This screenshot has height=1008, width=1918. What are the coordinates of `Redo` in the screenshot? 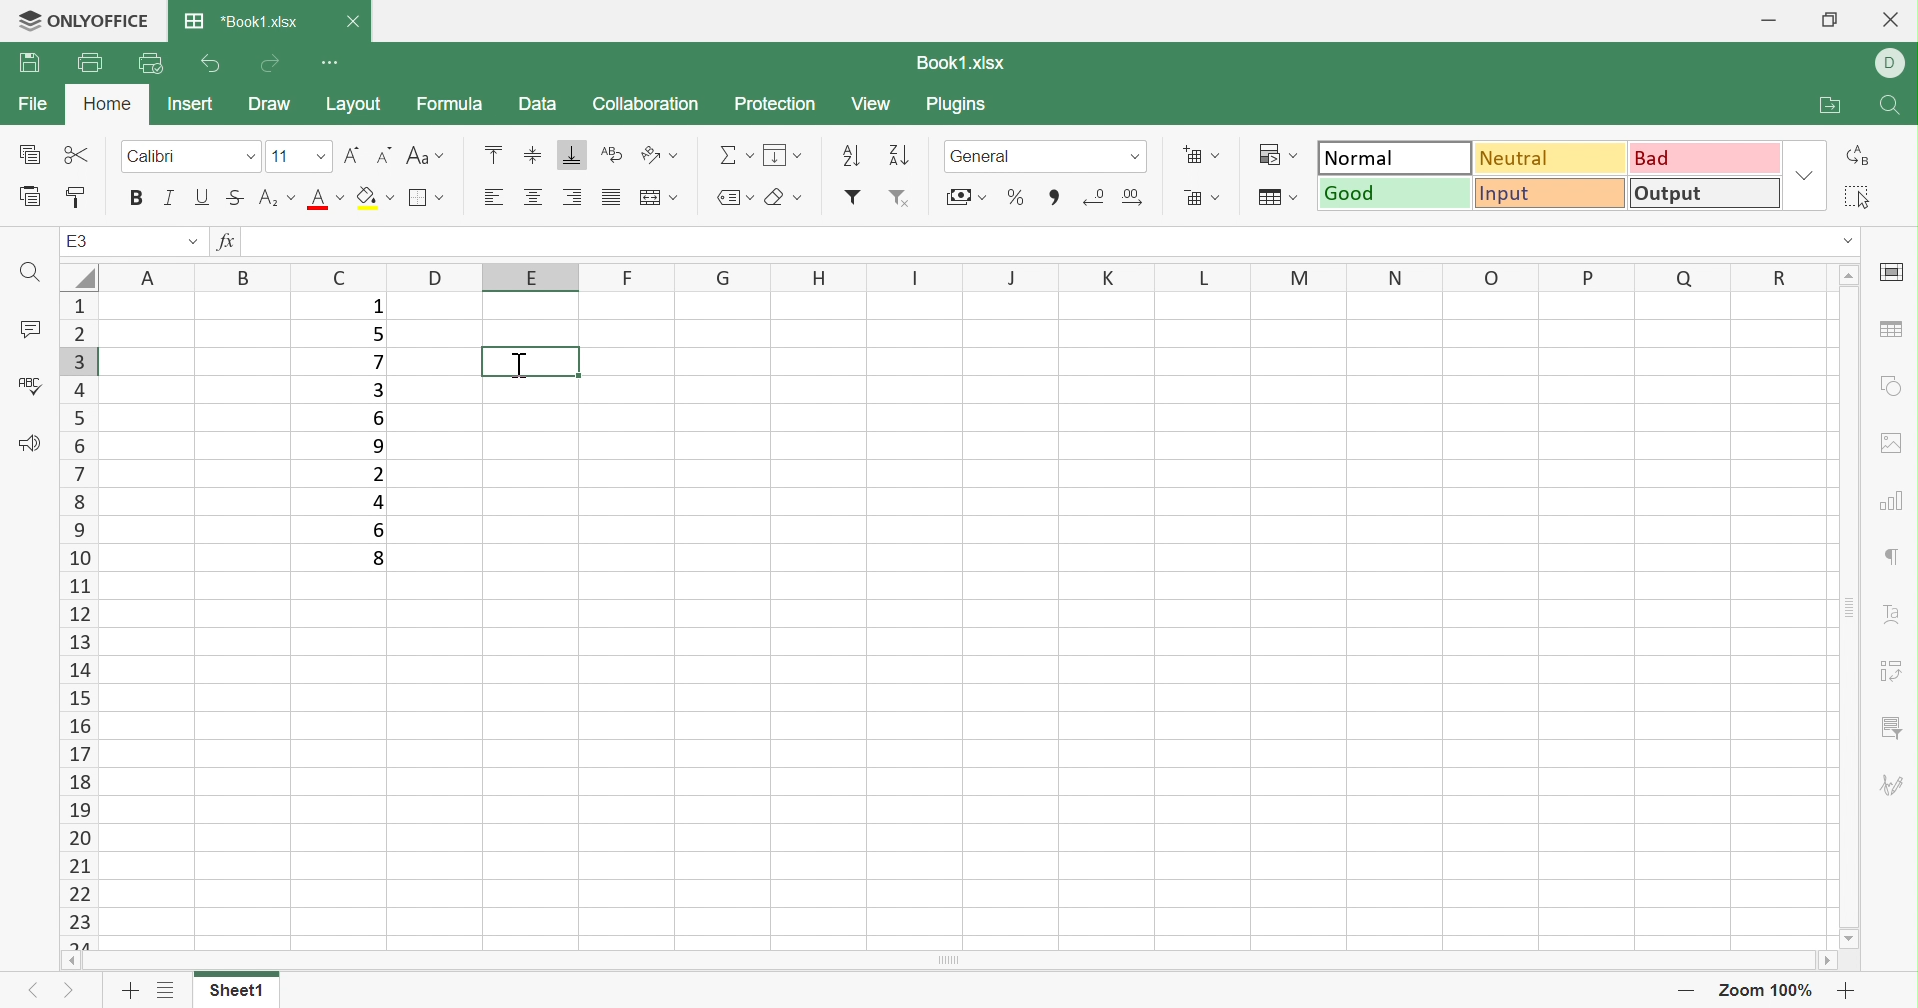 It's located at (269, 66).